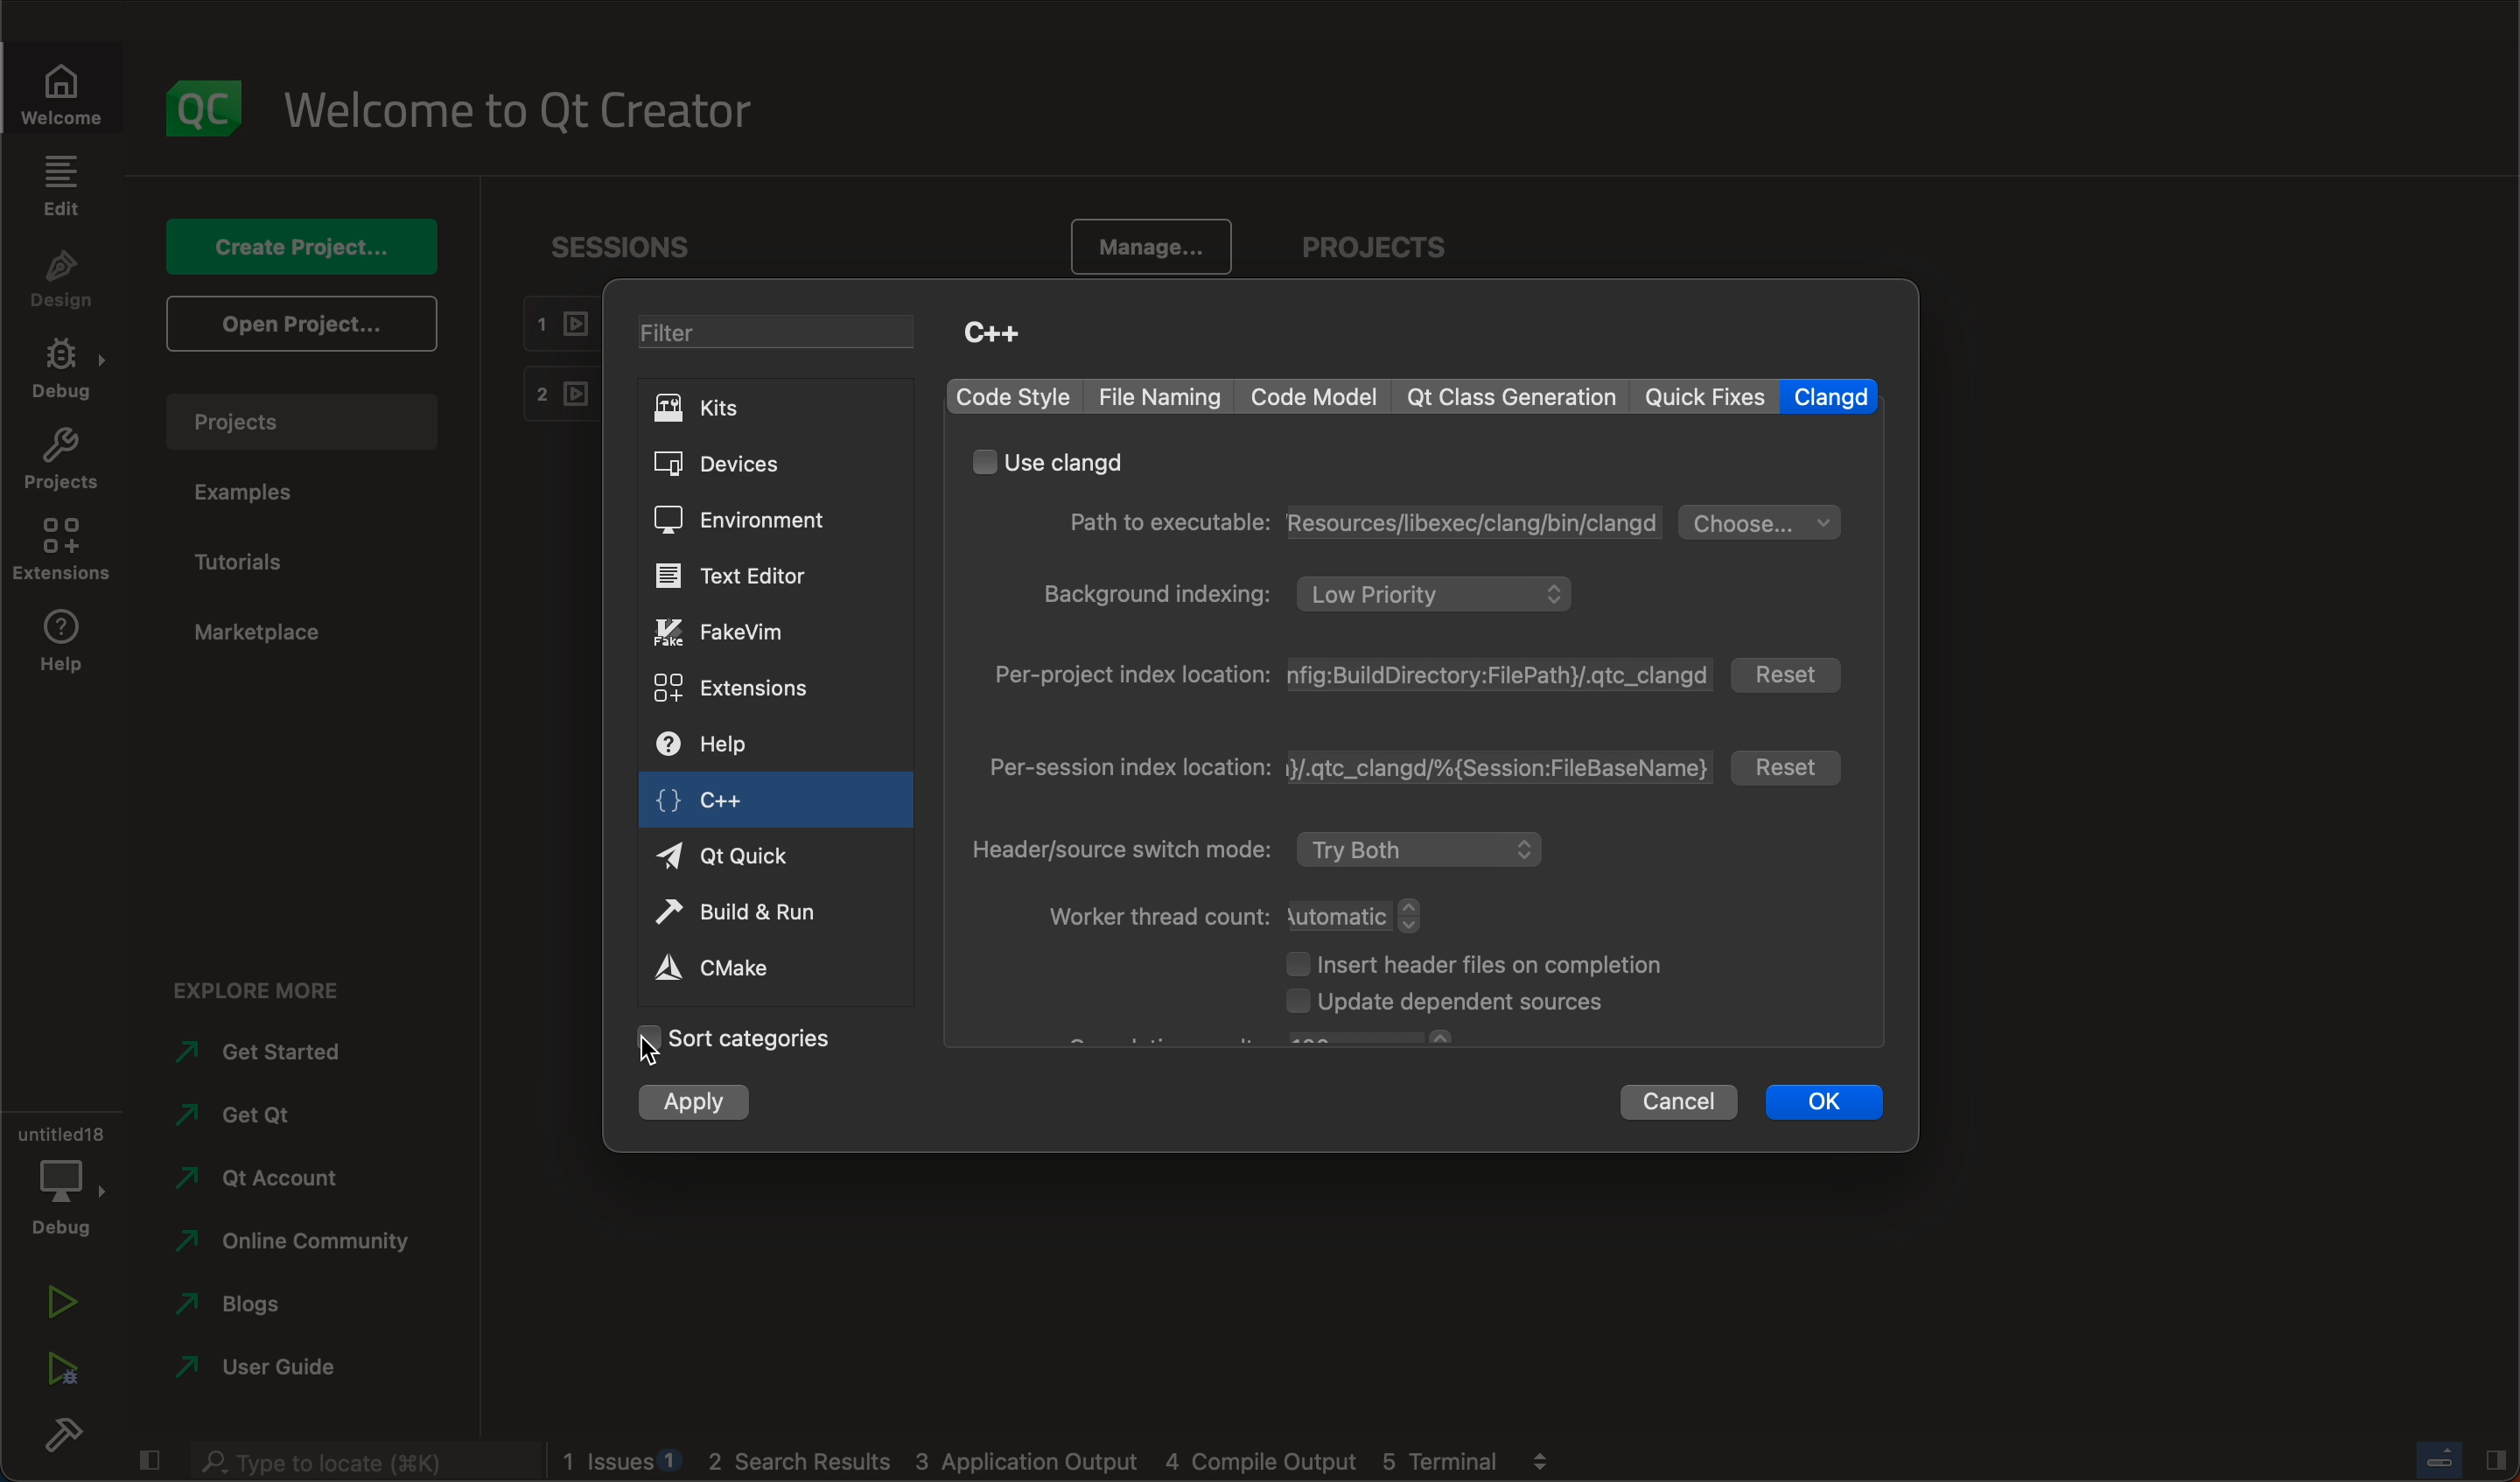 The width and height of the screenshot is (2520, 1482). What do you see at coordinates (1705, 397) in the screenshot?
I see `fixes` at bounding box center [1705, 397].